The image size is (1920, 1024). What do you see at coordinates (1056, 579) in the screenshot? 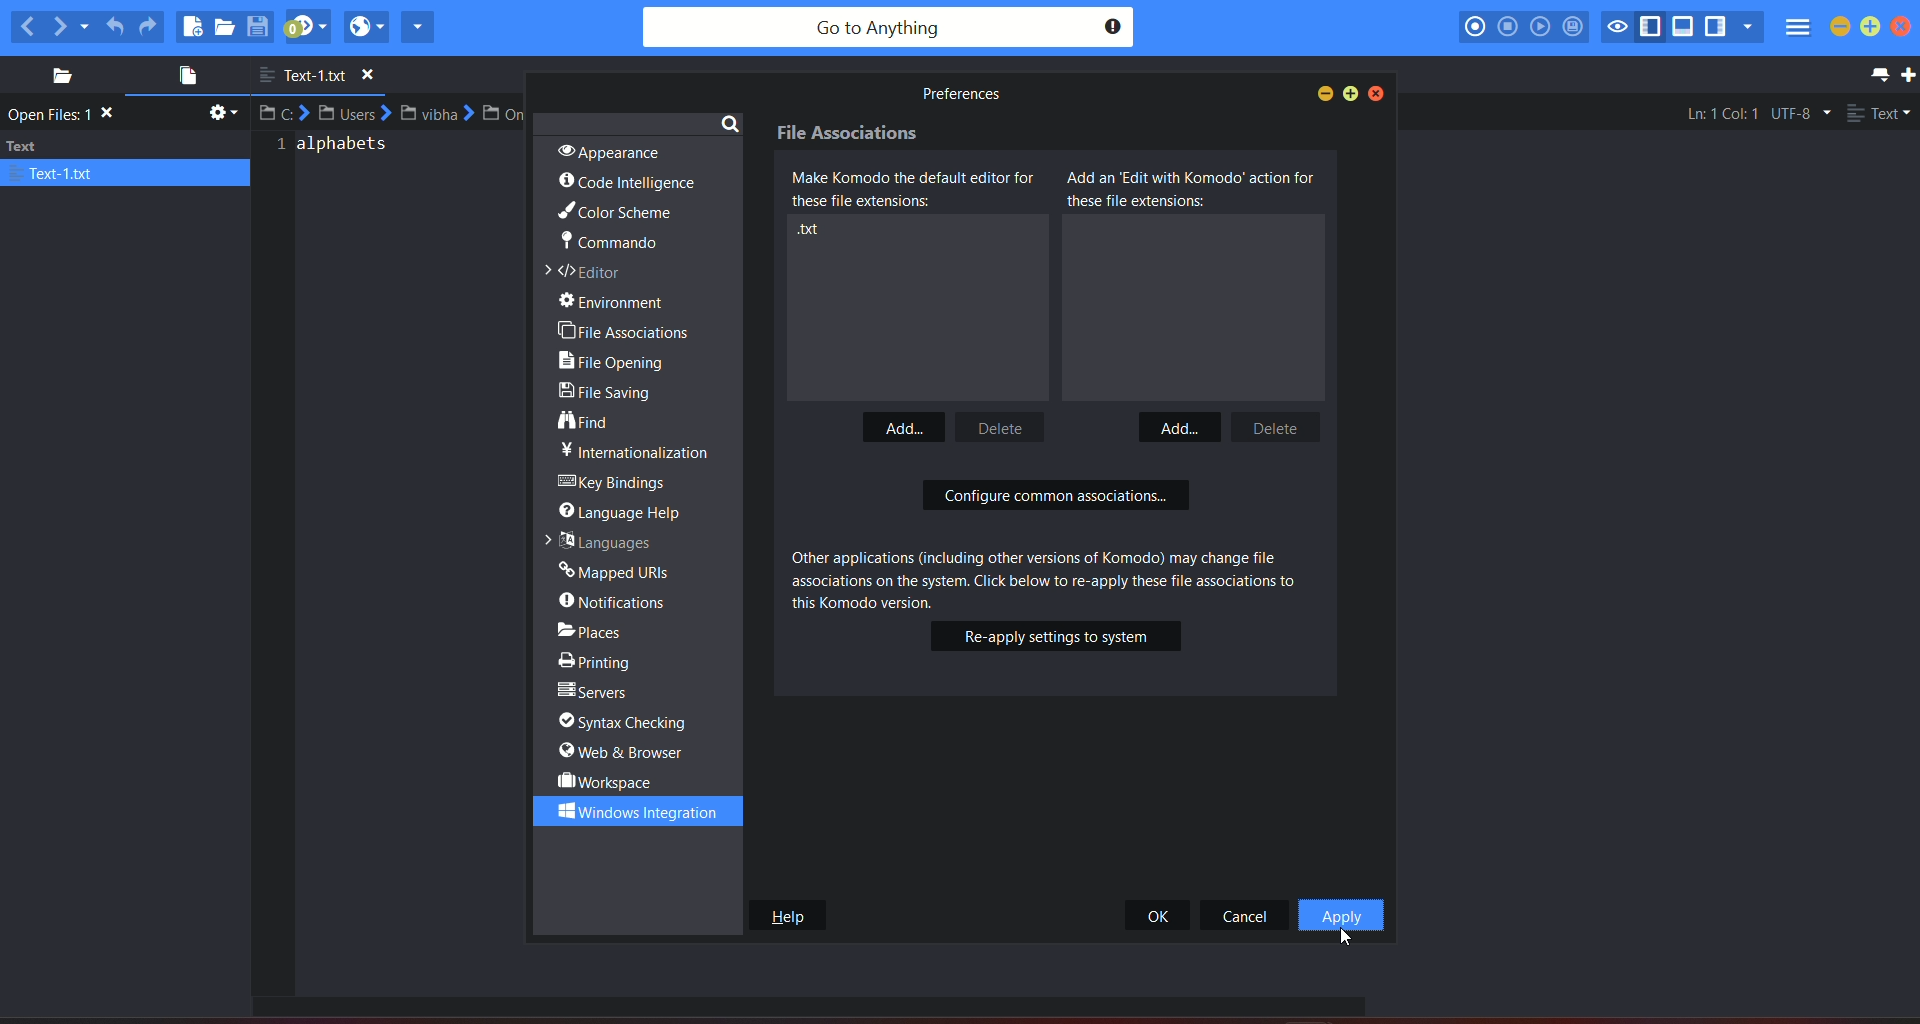
I see `Other applications (including other versions of Komodo) may change file
associations on the system. Click below to re-apply these file associations to
this Komodo version.` at bounding box center [1056, 579].